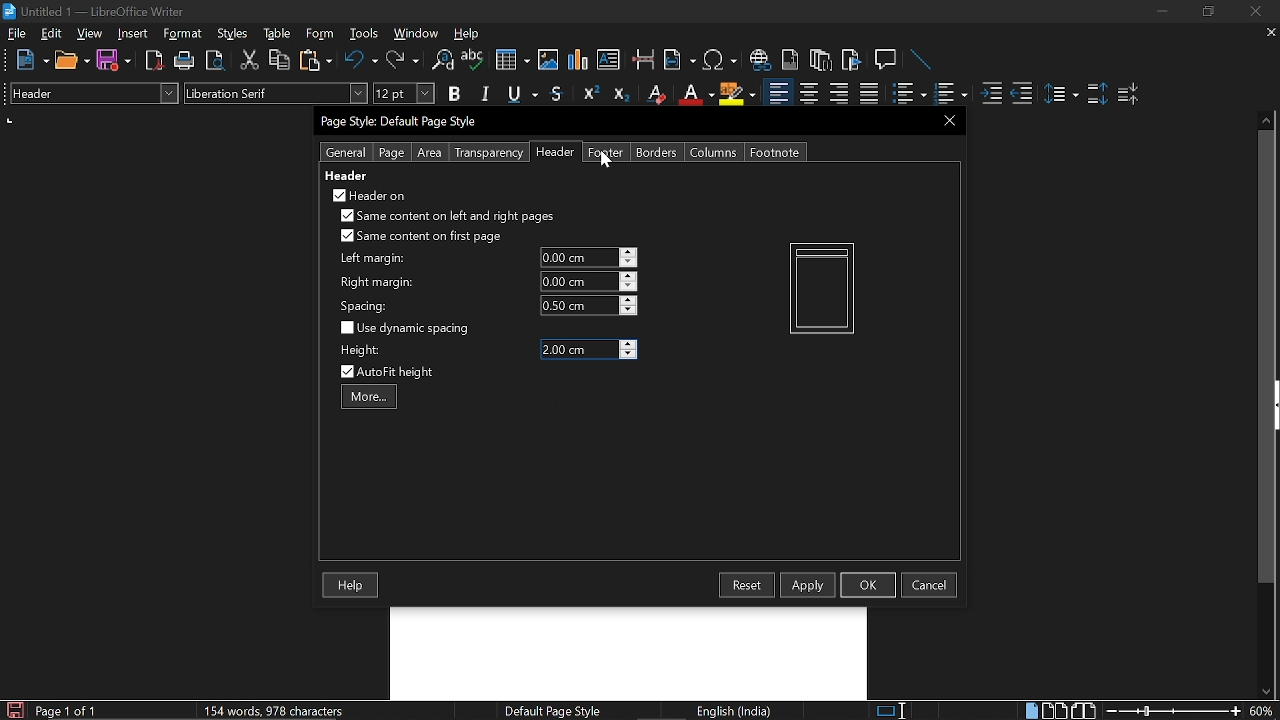 This screenshot has height=720, width=1280. Describe the element at coordinates (1261, 710) in the screenshot. I see `Current zoom hey Cortana` at that location.